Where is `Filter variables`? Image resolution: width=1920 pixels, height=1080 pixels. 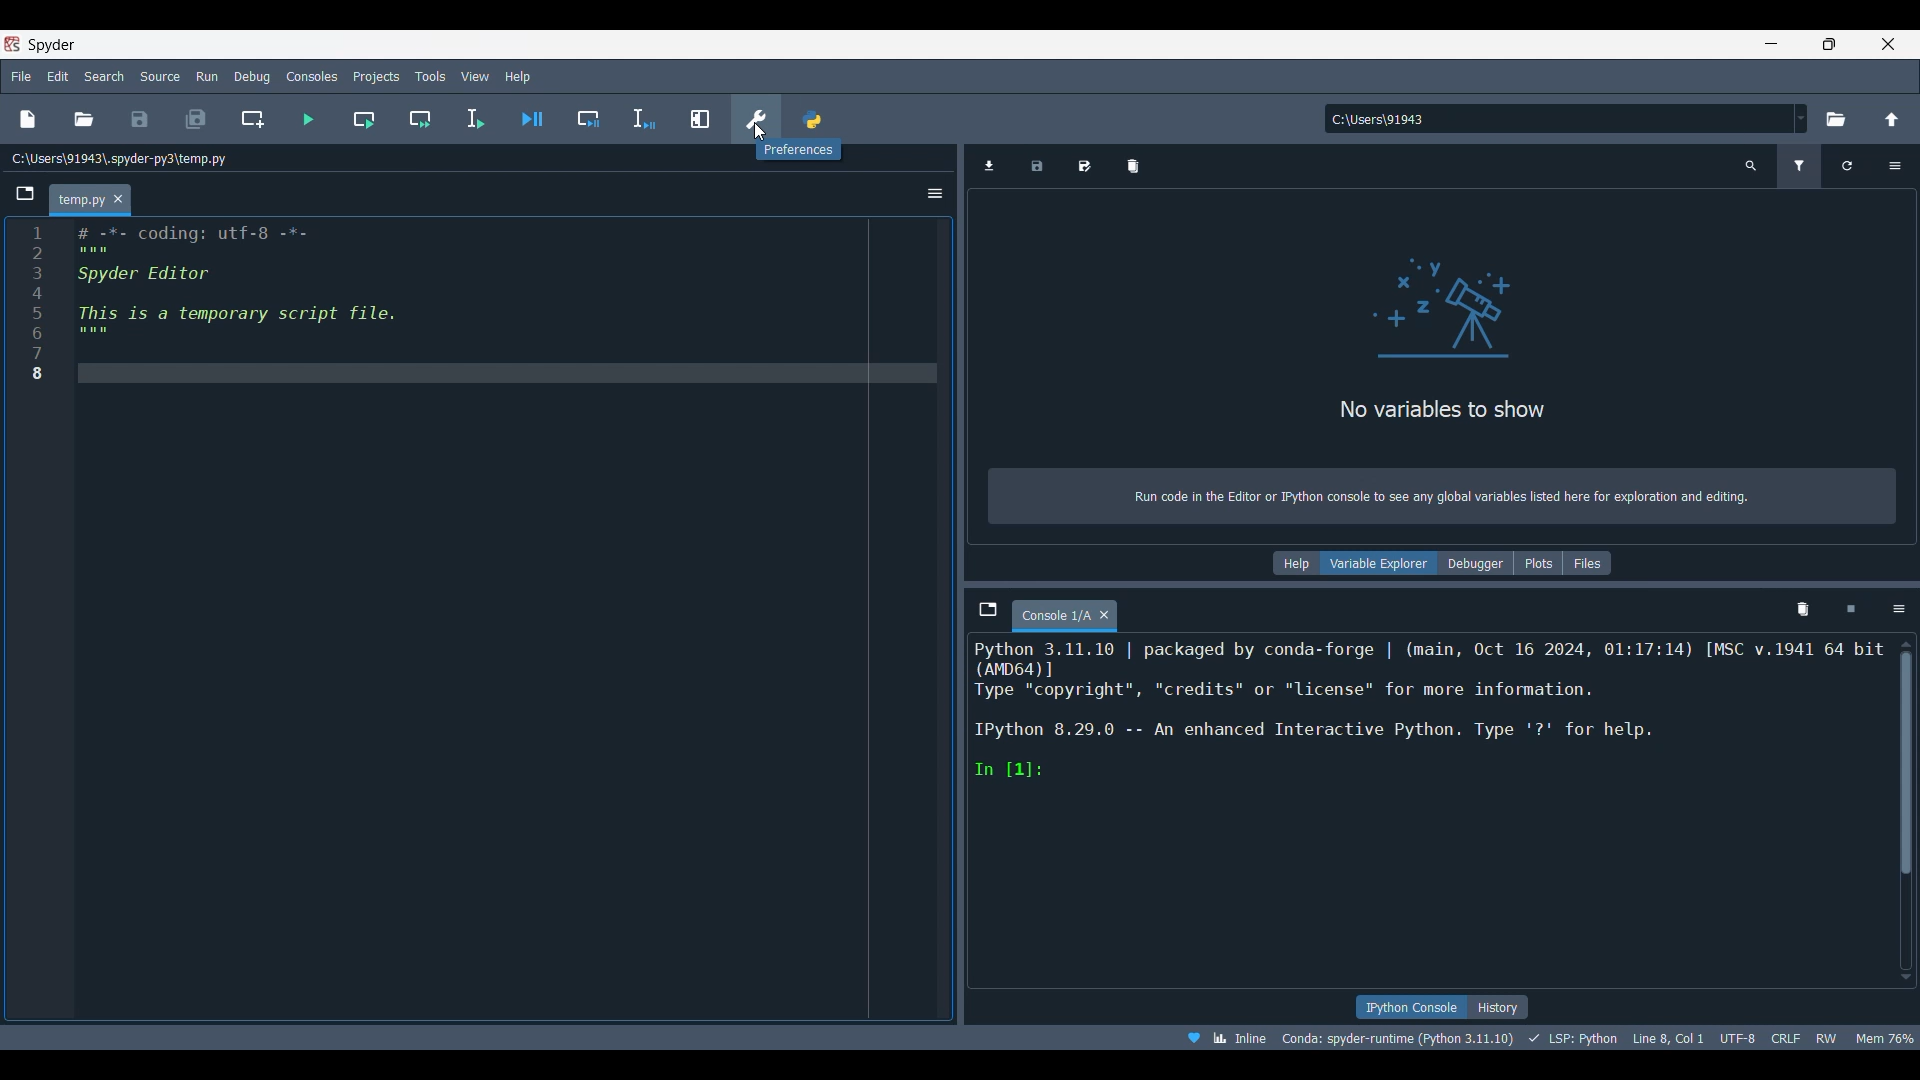 Filter variables is located at coordinates (1799, 166).